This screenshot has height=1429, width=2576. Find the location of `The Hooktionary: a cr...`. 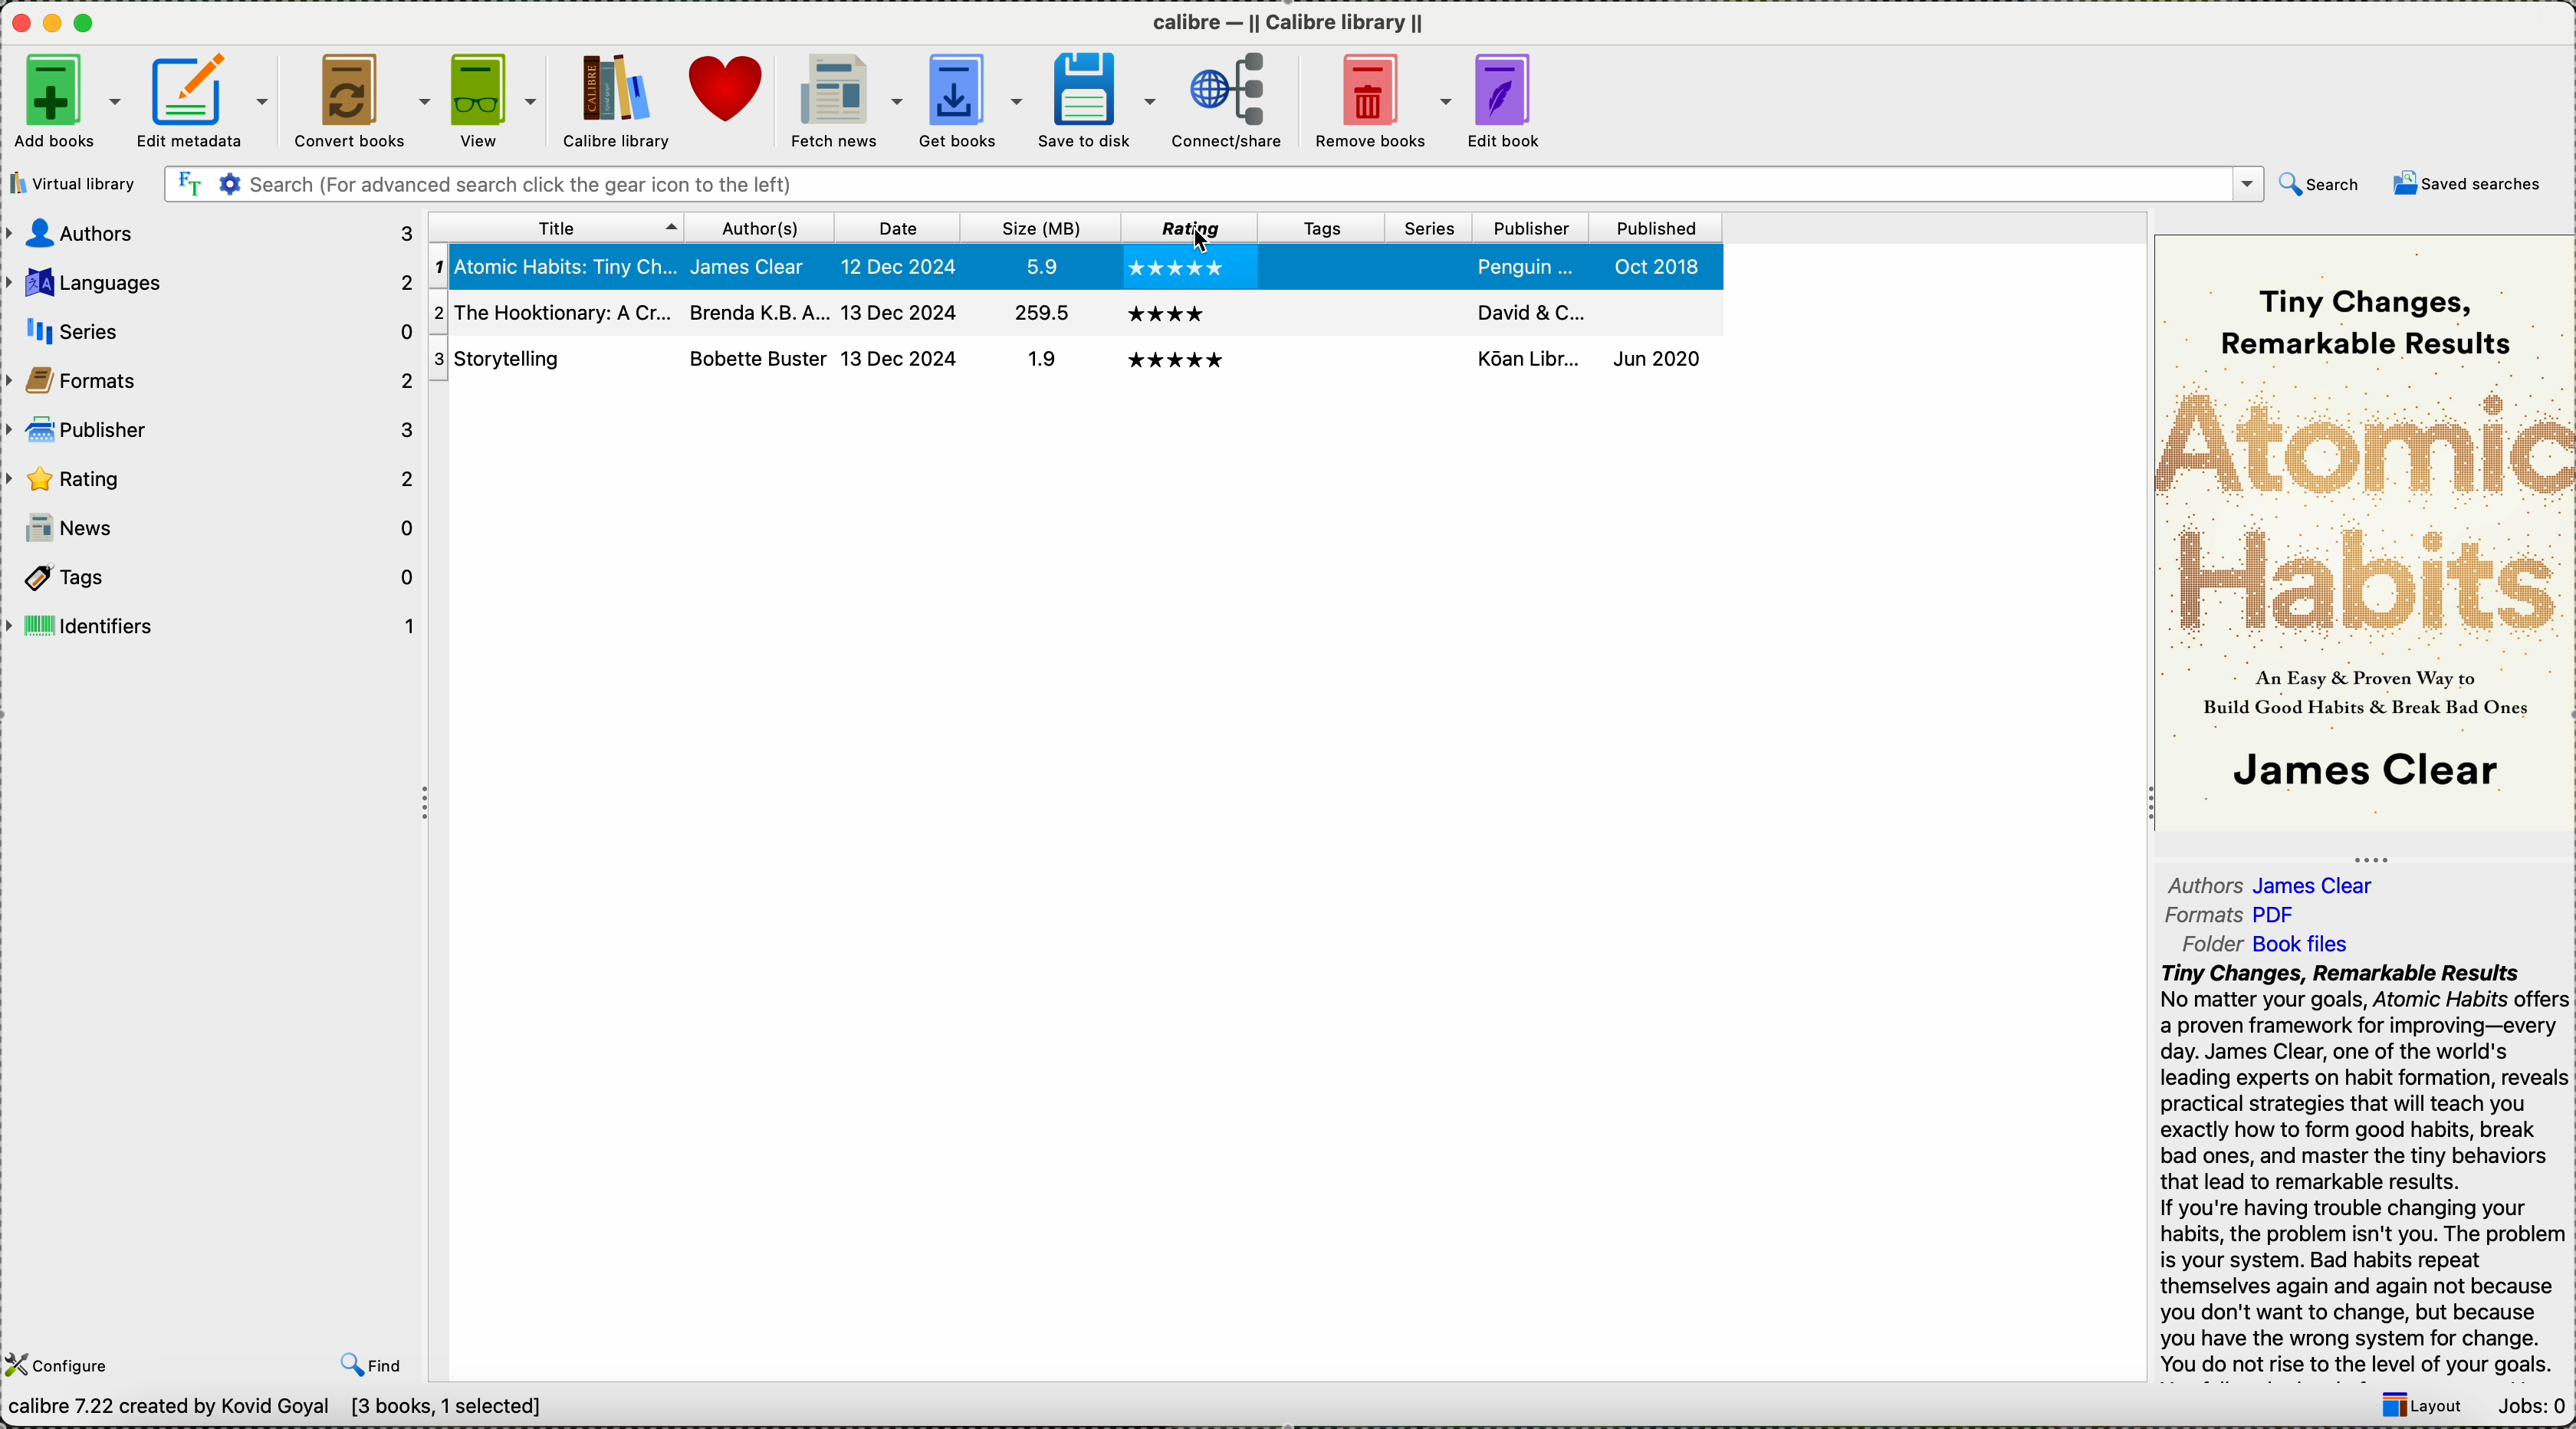

The Hooktionary: a cr... is located at coordinates (550, 314).